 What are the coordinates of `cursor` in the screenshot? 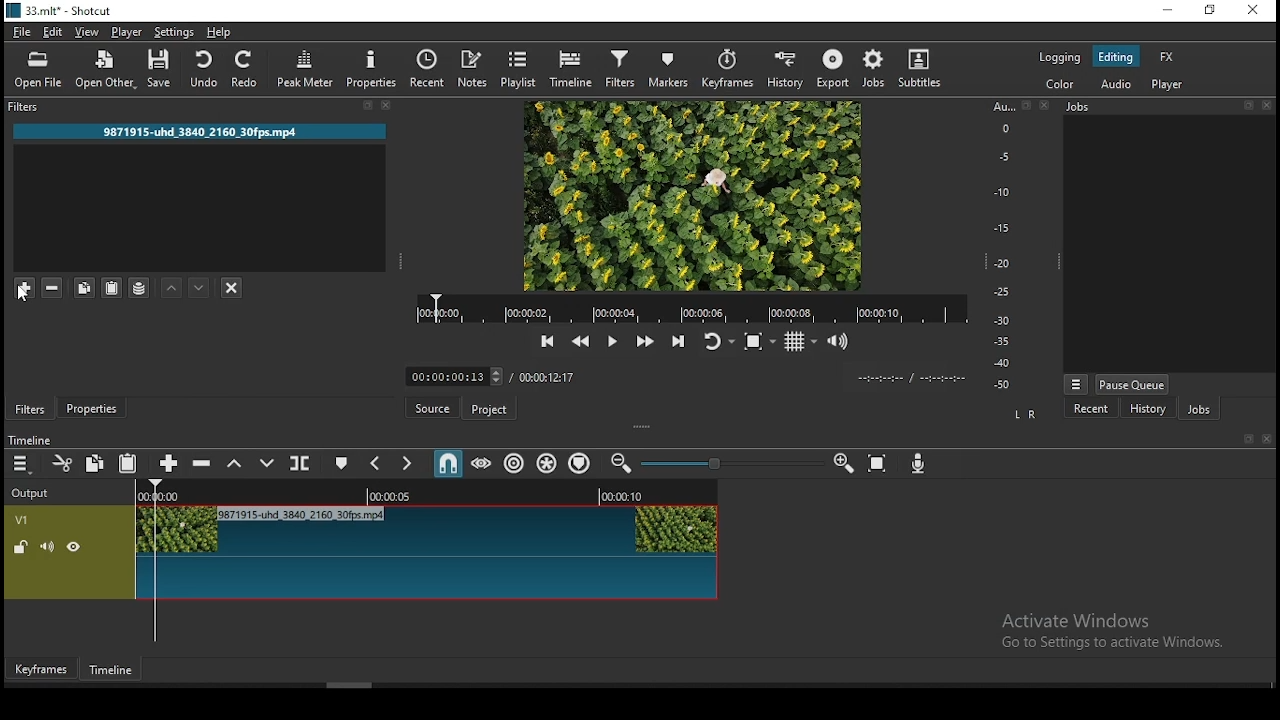 It's located at (25, 296).